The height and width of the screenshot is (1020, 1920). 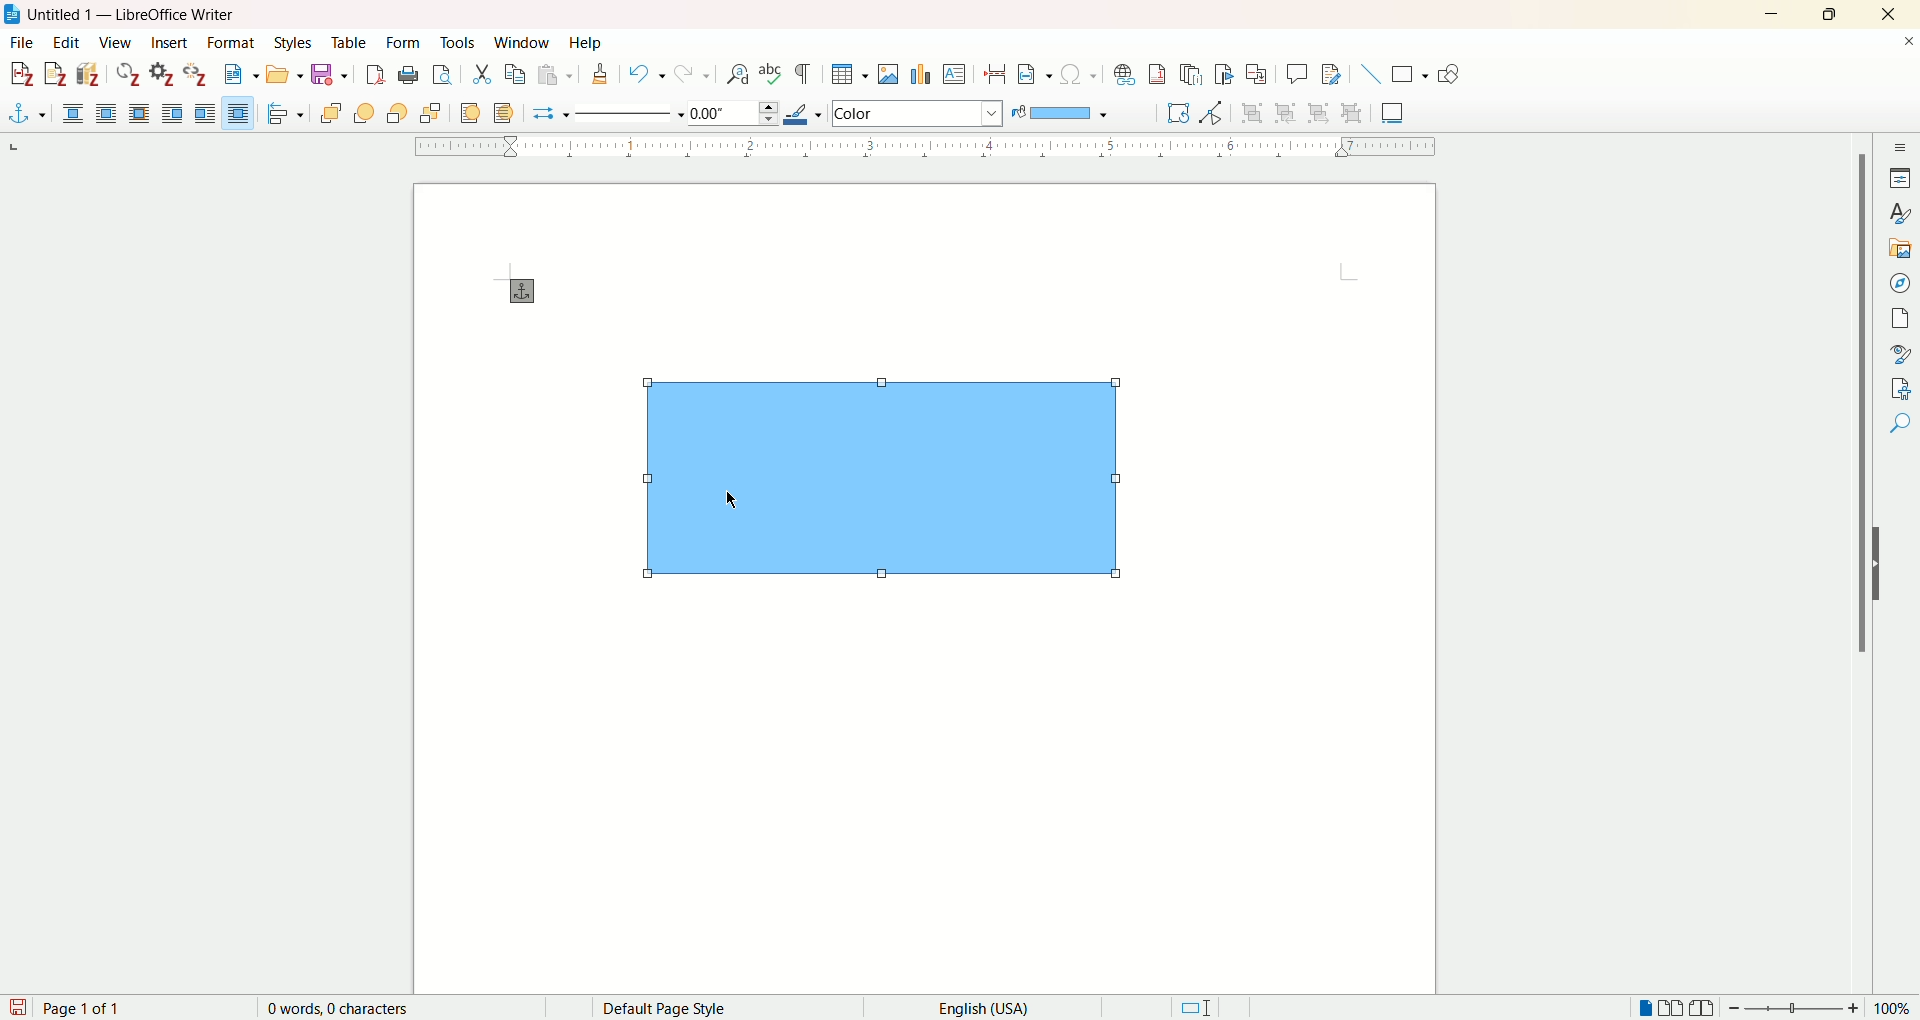 I want to click on Cursor, so click(x=734, y=499).